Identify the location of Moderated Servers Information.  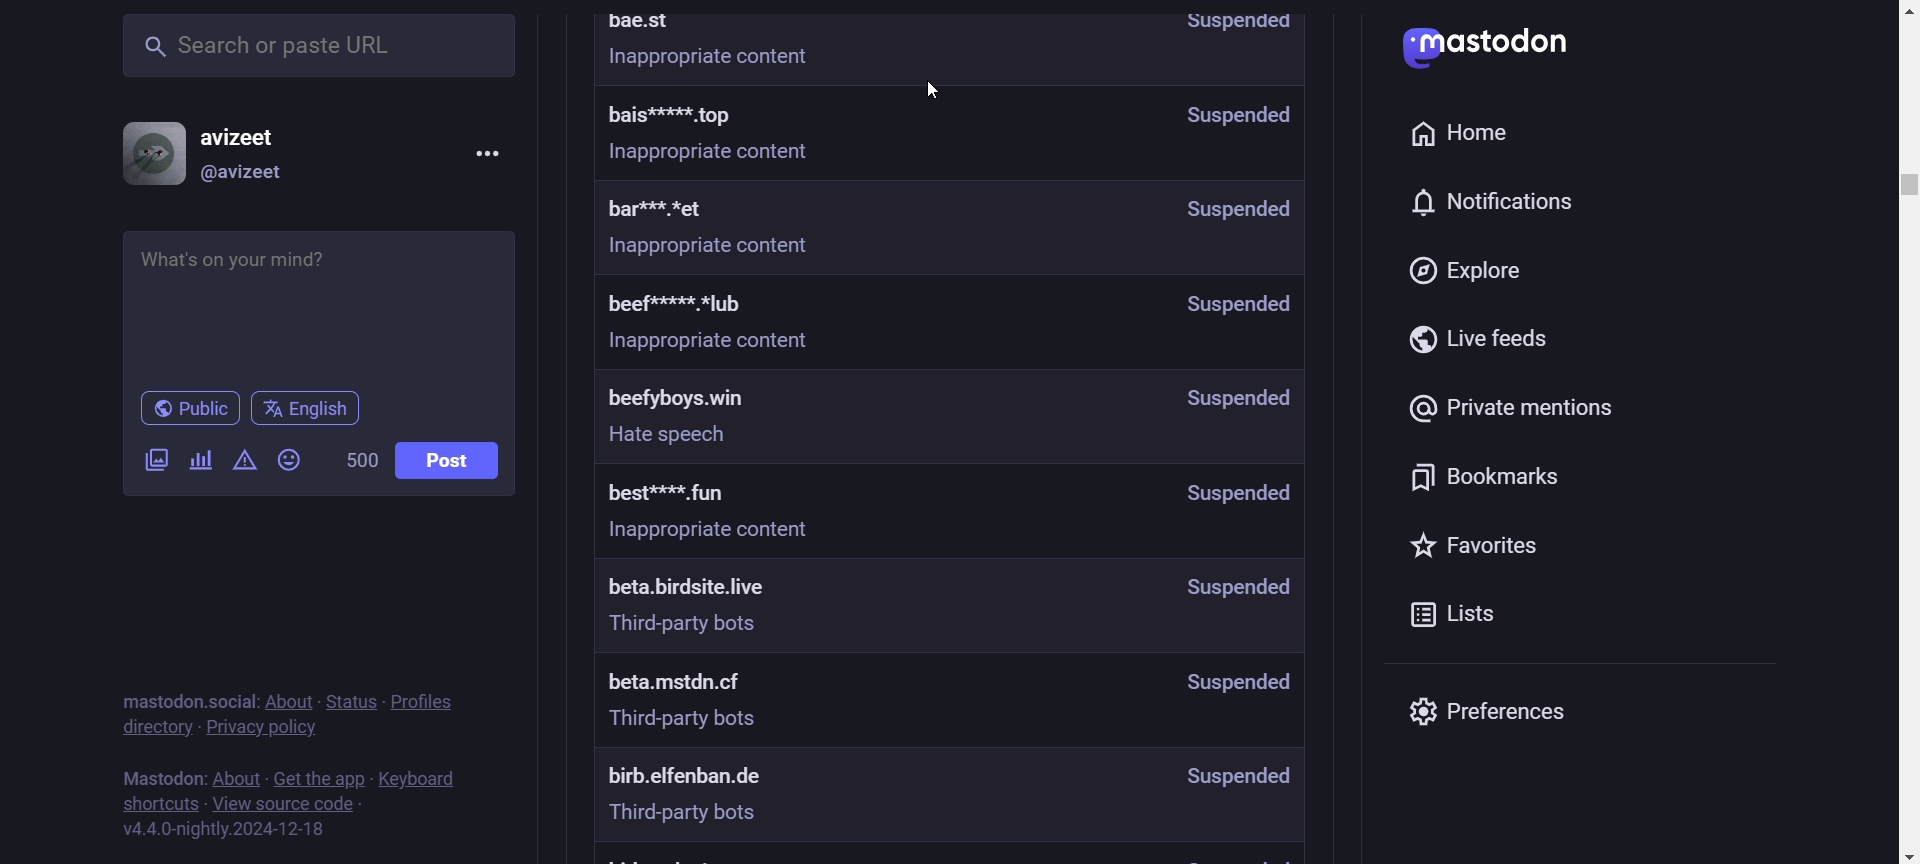
(957, 46).